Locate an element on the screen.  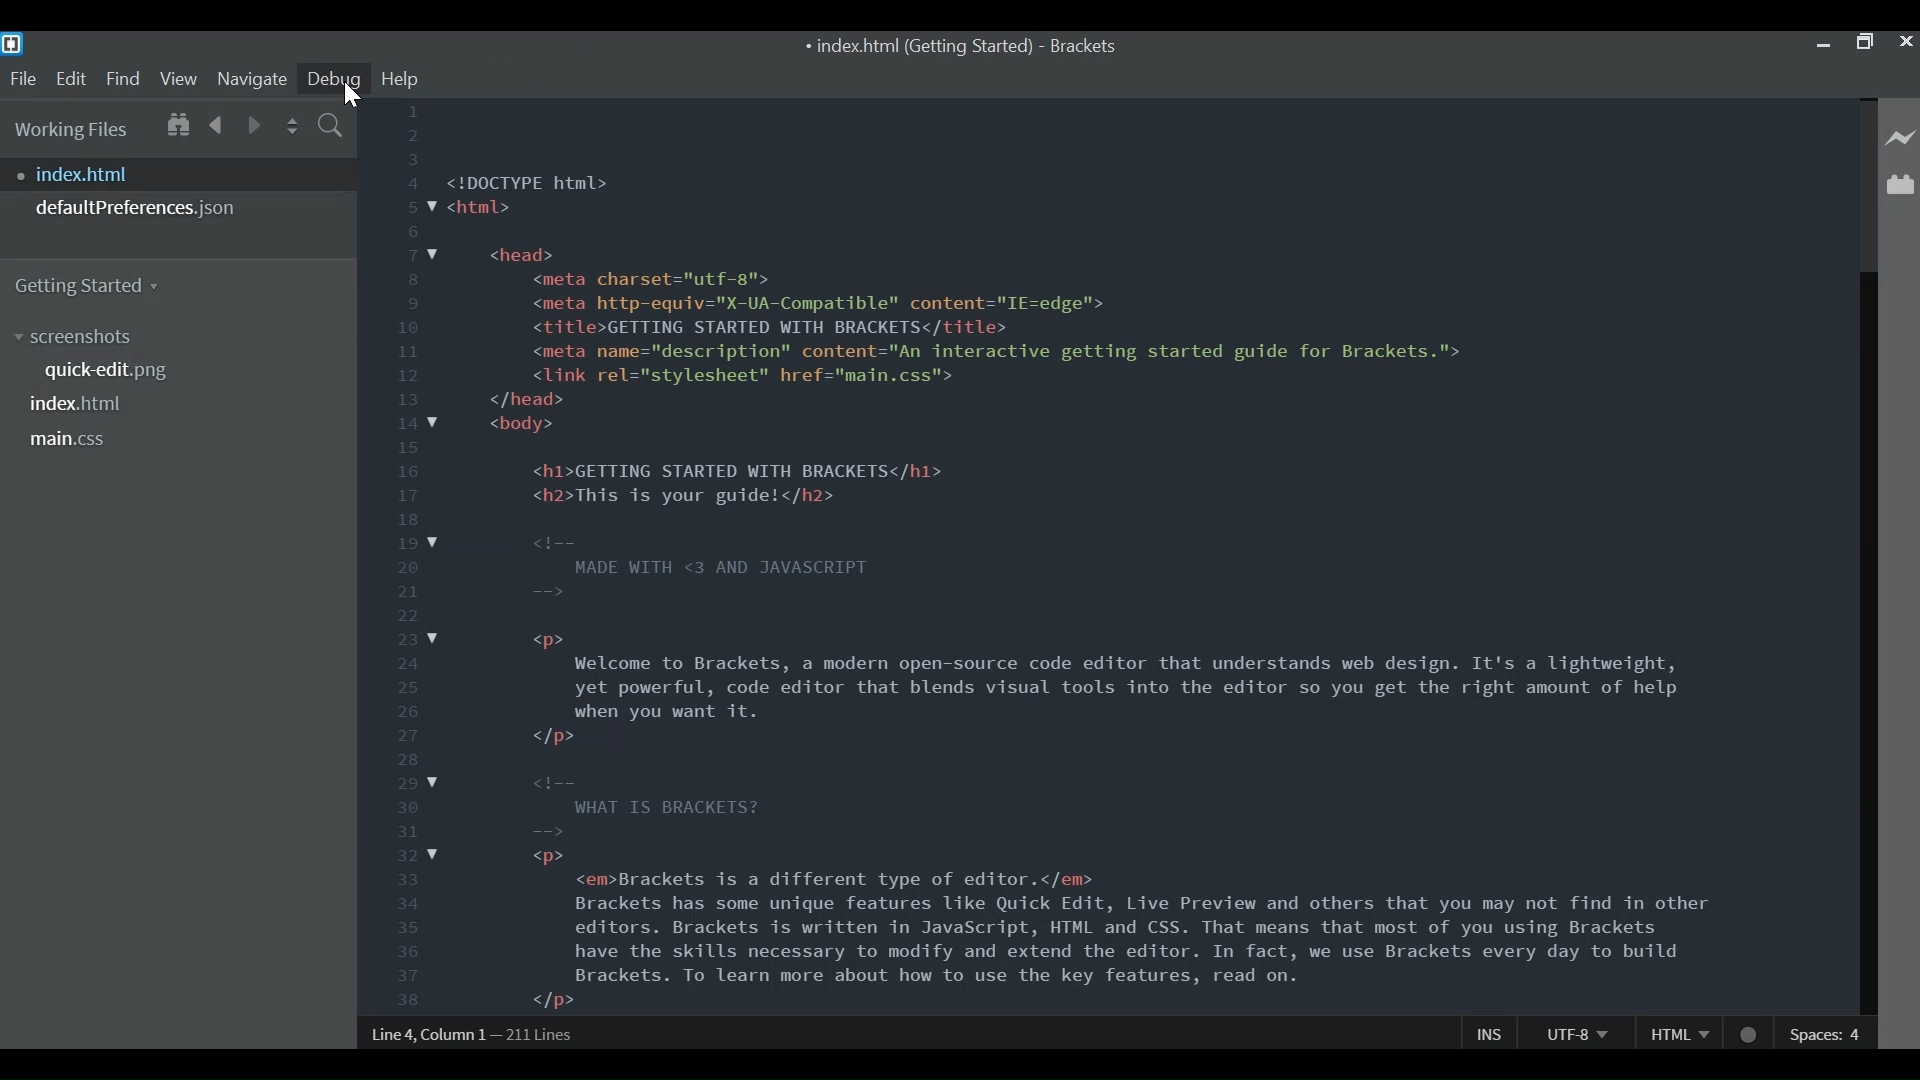
Navigate Forward is located at coordinates (255, 123).